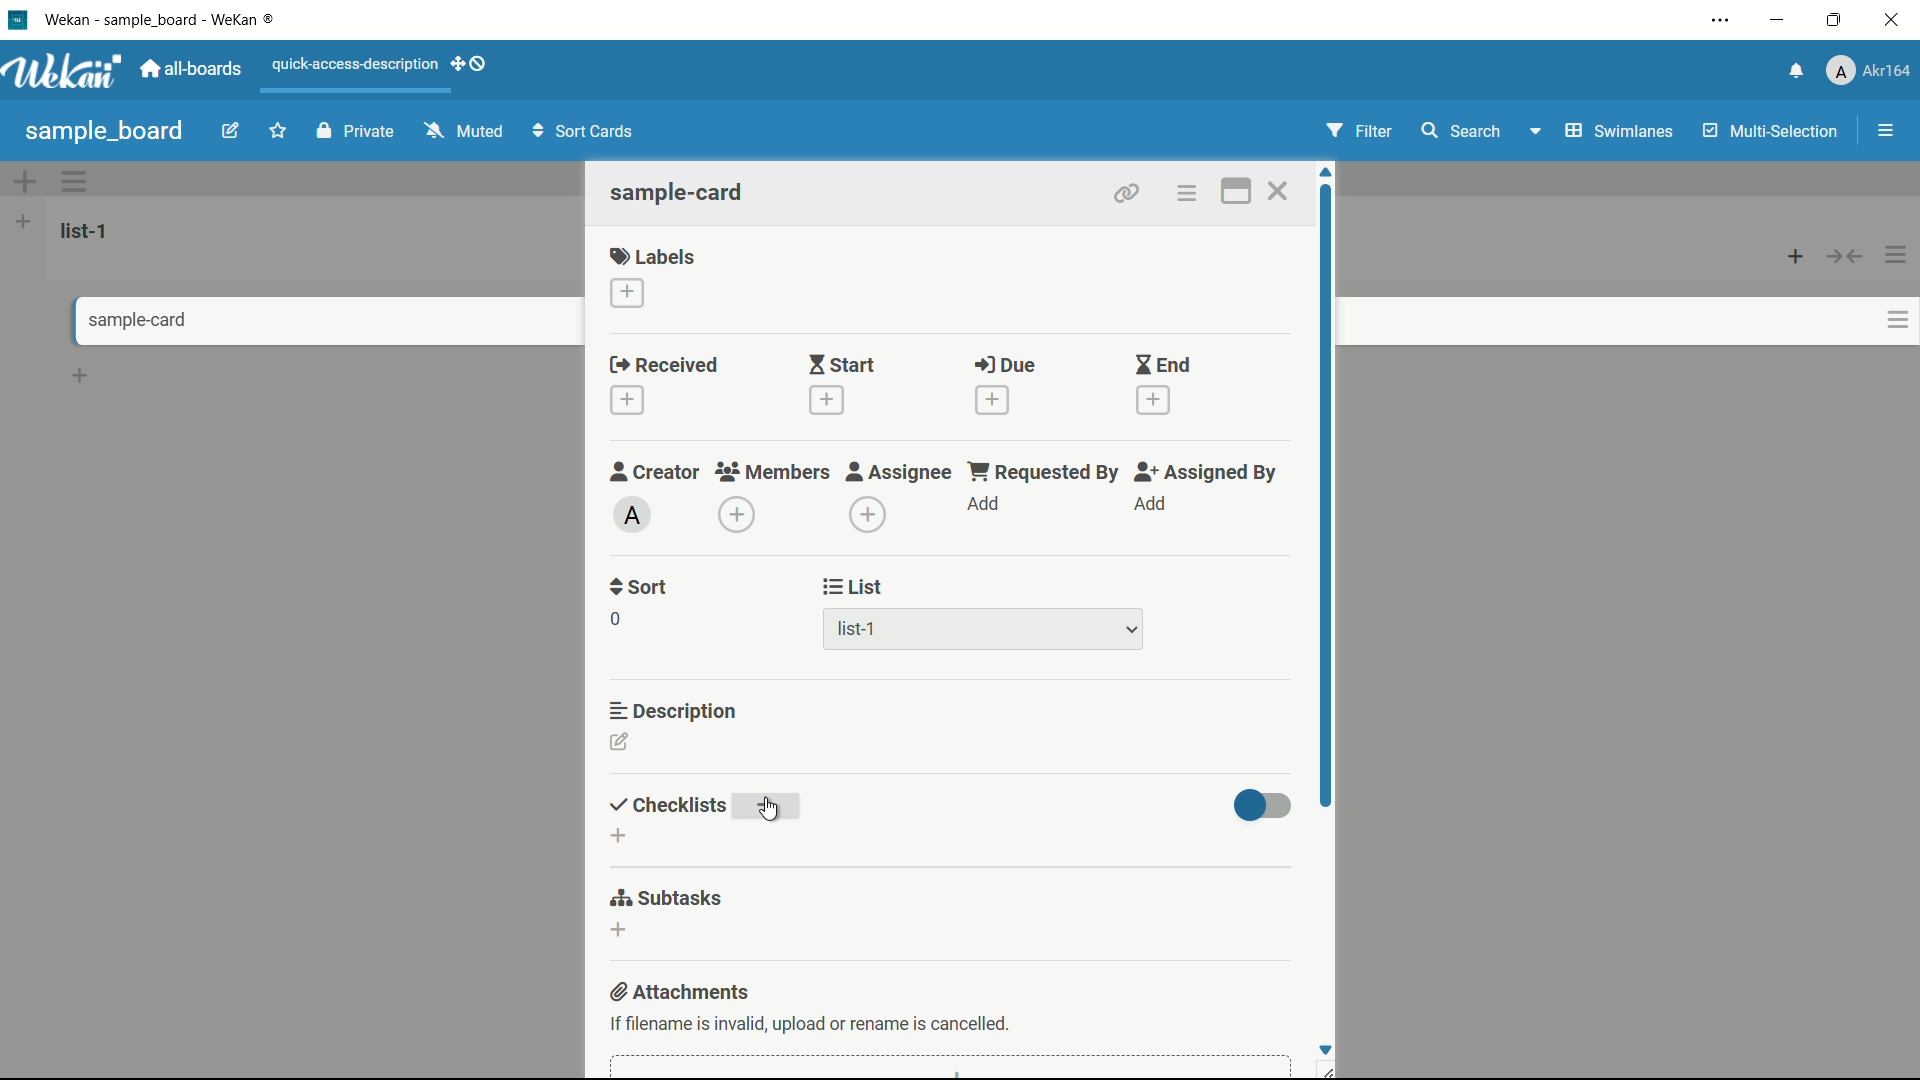 The image size is (1920, 1080). I want to click on card name, so click(679, 192).